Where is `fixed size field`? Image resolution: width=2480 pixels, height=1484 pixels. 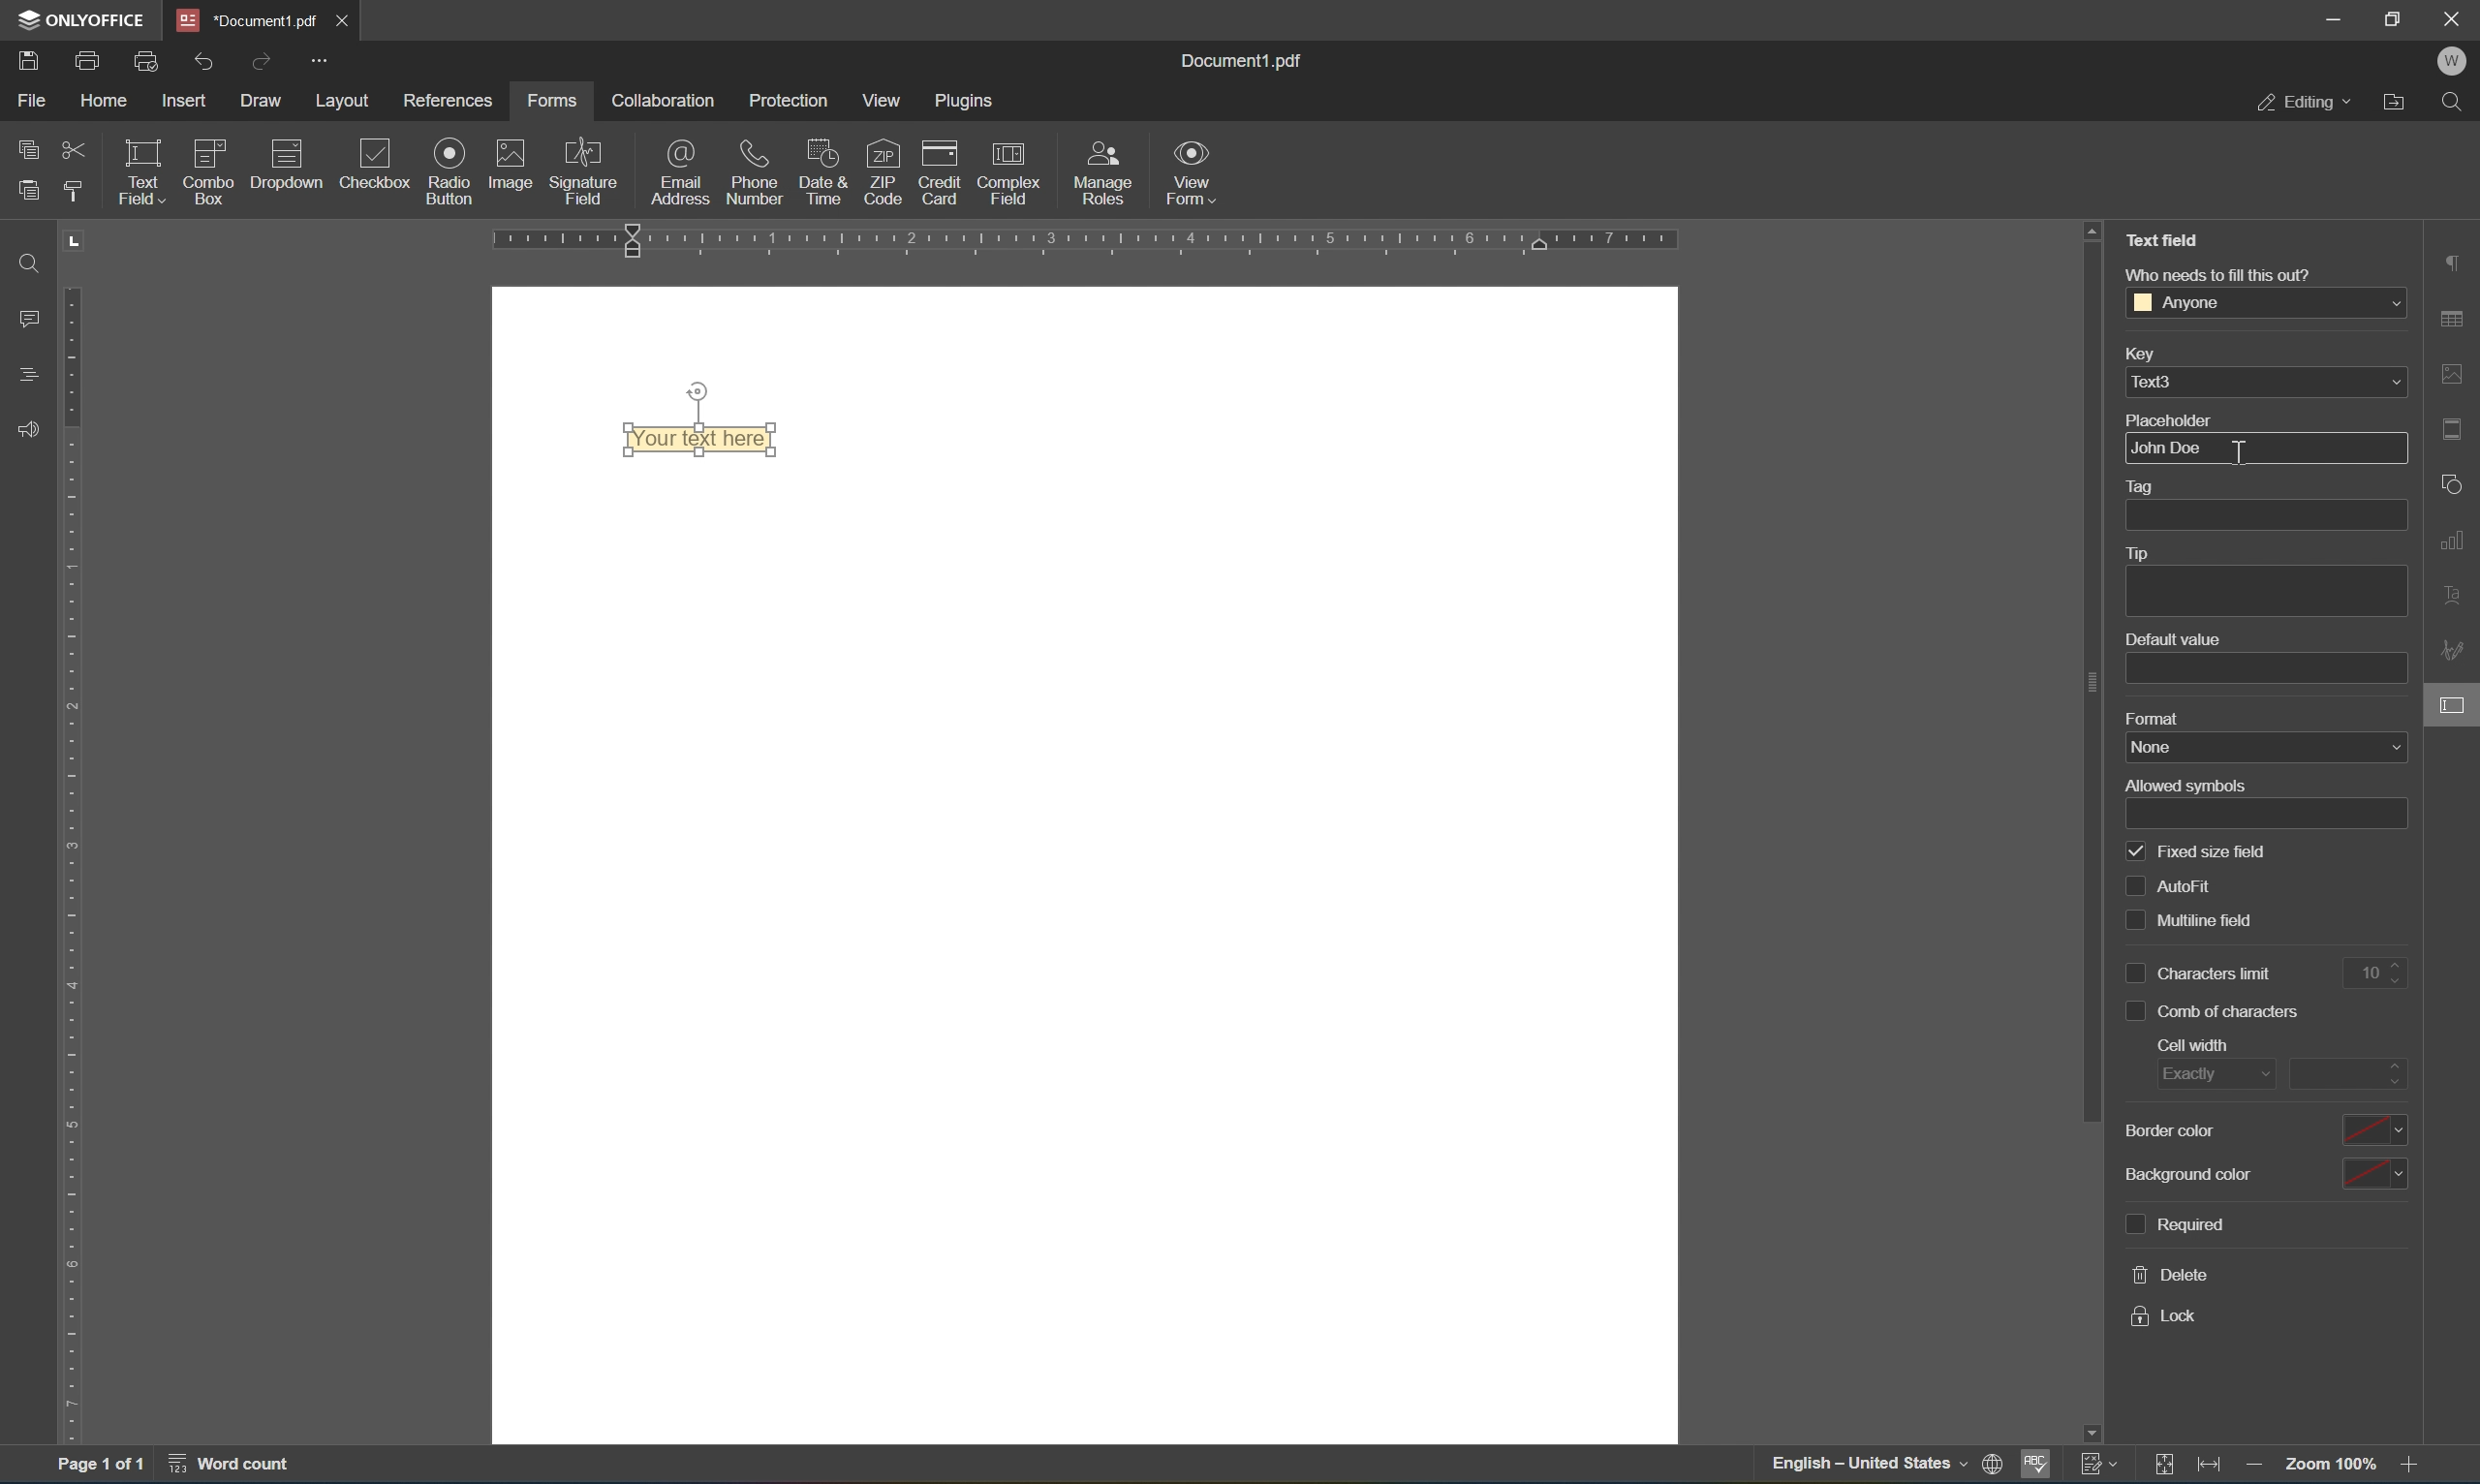 fixed size field is located at coordinates (2200, 851).